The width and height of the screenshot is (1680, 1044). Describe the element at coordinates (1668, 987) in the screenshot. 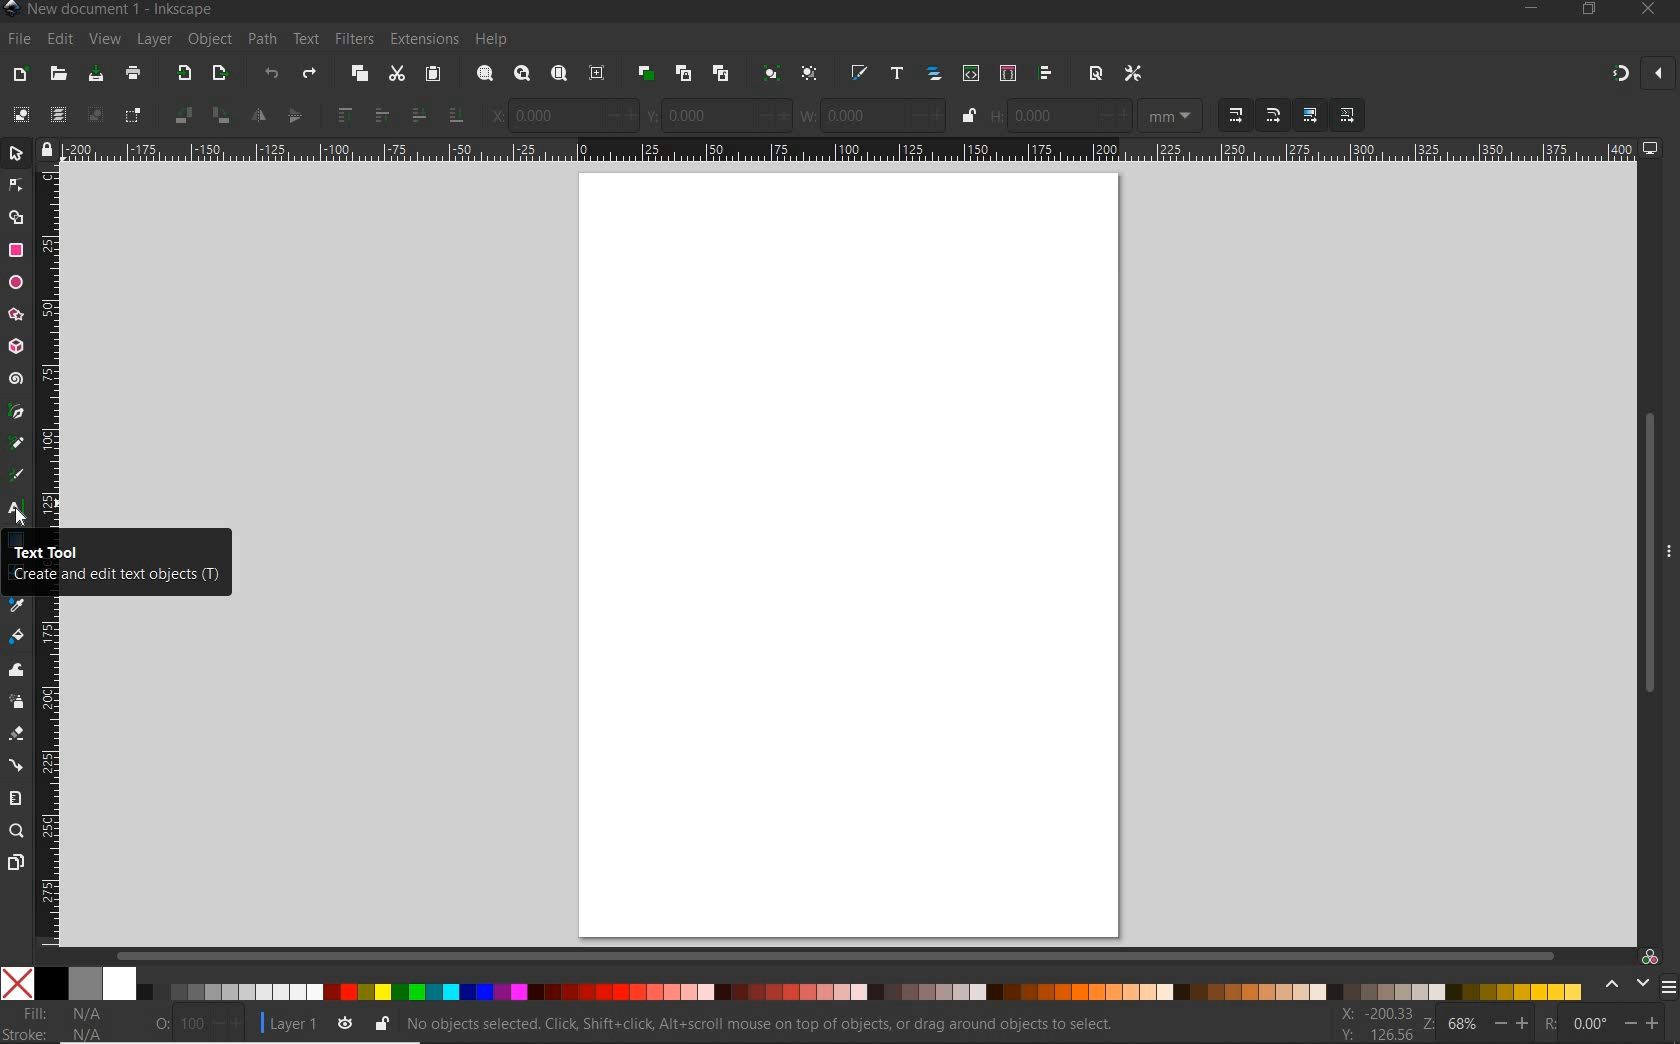

I see `menu` at that location.